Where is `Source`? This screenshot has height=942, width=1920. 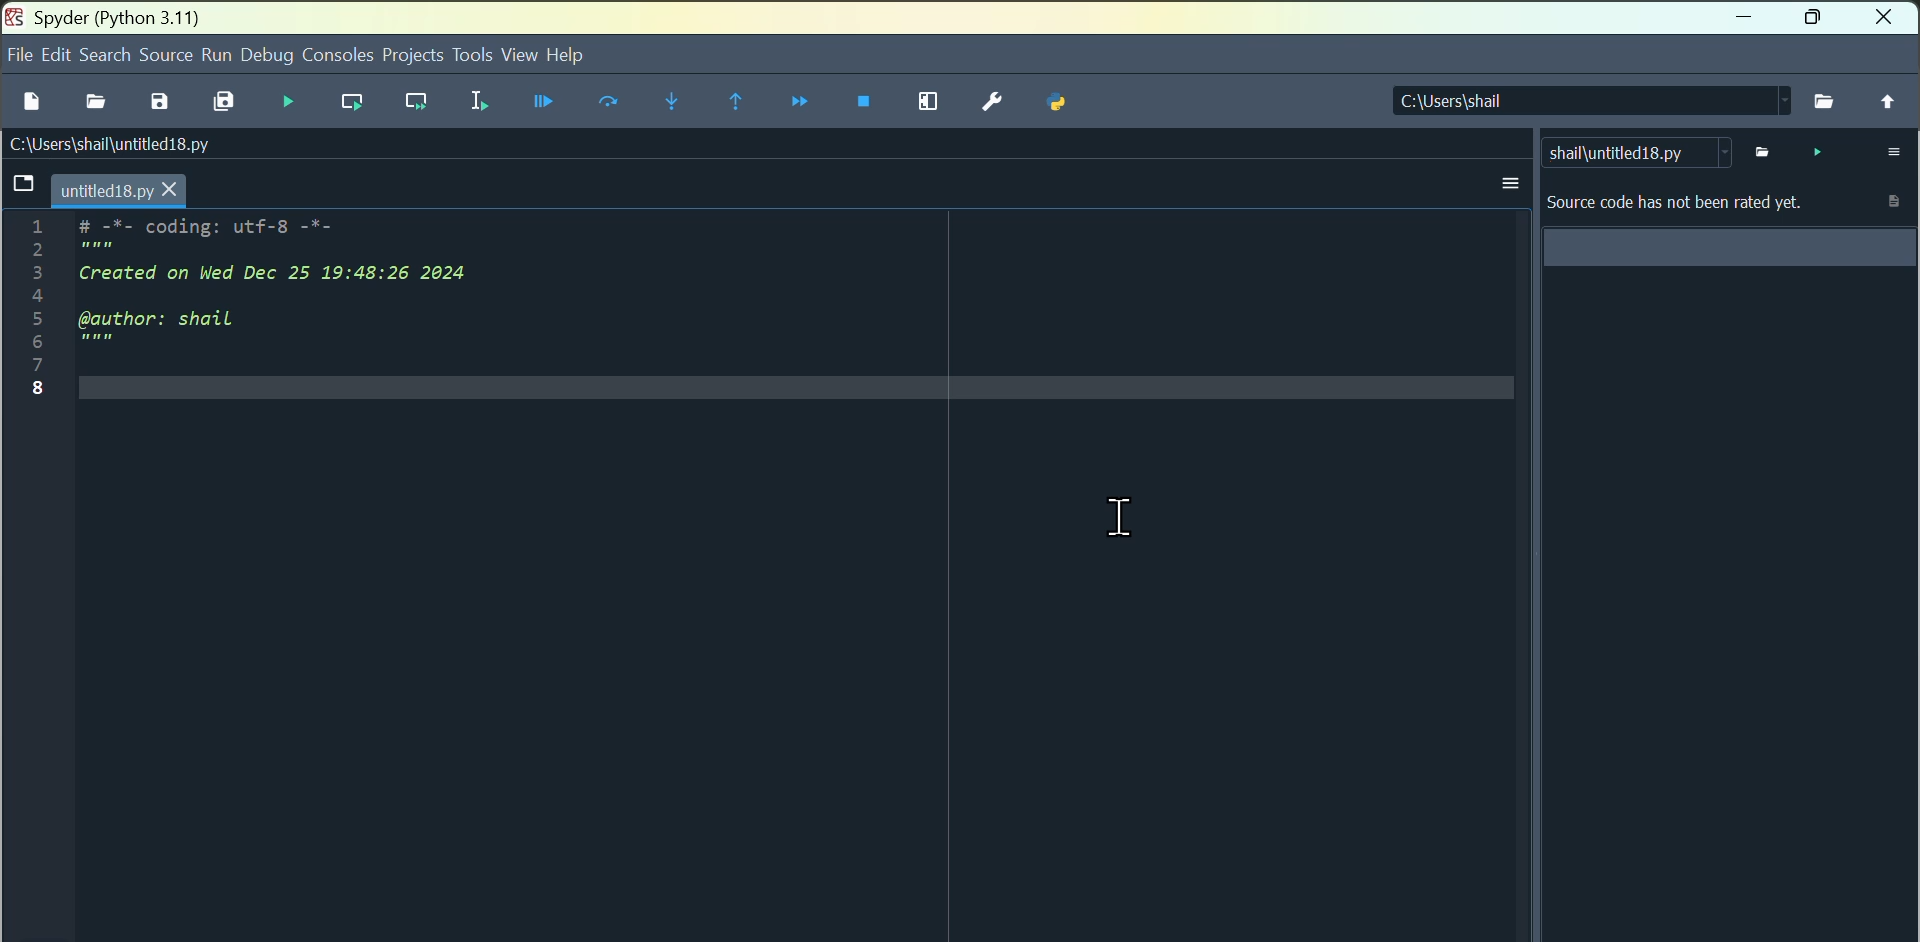 Source is located at coordinates (167, 57).